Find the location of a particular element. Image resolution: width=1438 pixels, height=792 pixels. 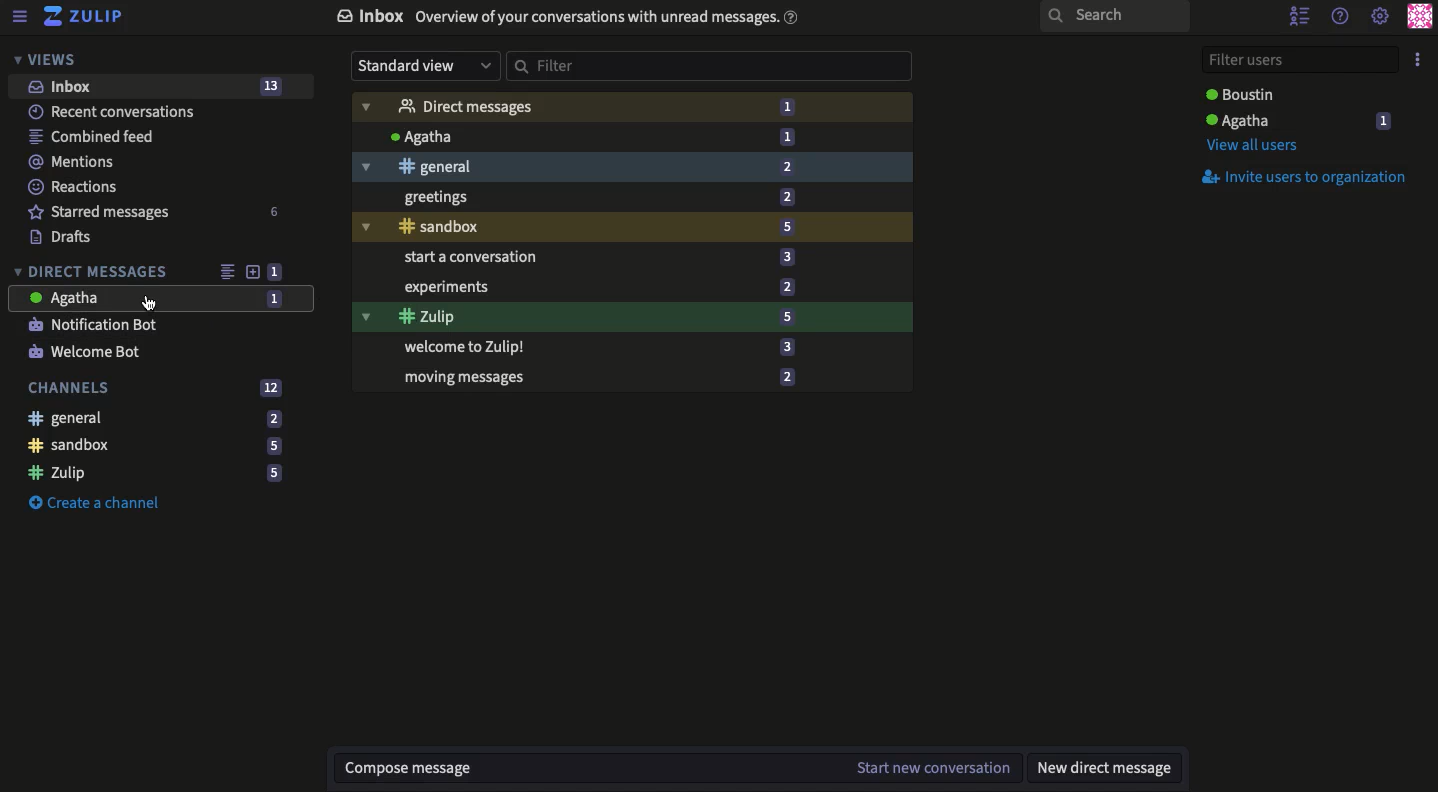

Filter is located at coordinates (710, 66).